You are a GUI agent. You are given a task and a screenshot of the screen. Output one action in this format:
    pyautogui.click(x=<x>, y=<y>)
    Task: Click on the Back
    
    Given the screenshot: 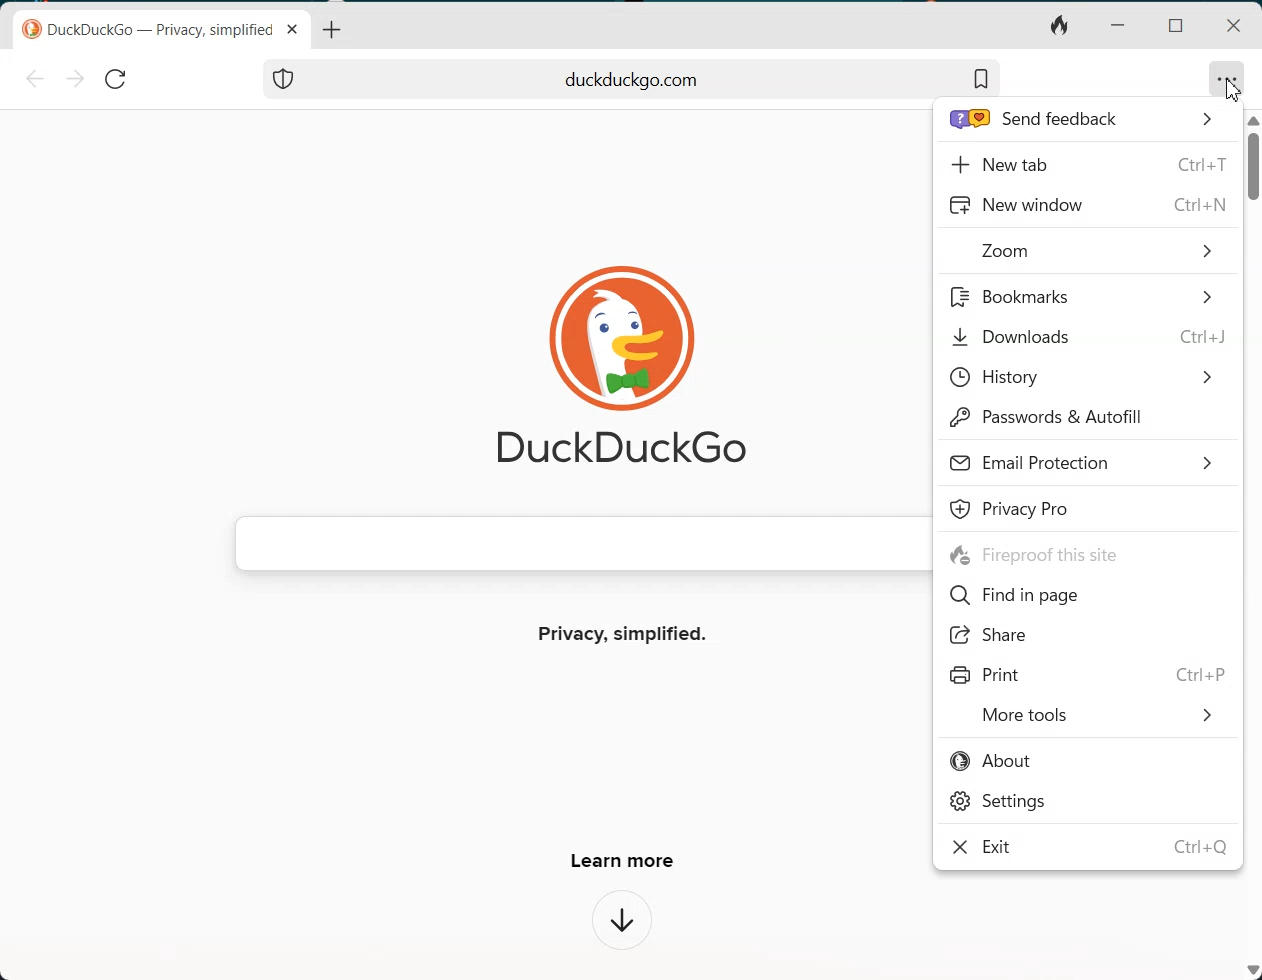 What is the action you would take?
    pyautogui.click(x=35, y=79)
    